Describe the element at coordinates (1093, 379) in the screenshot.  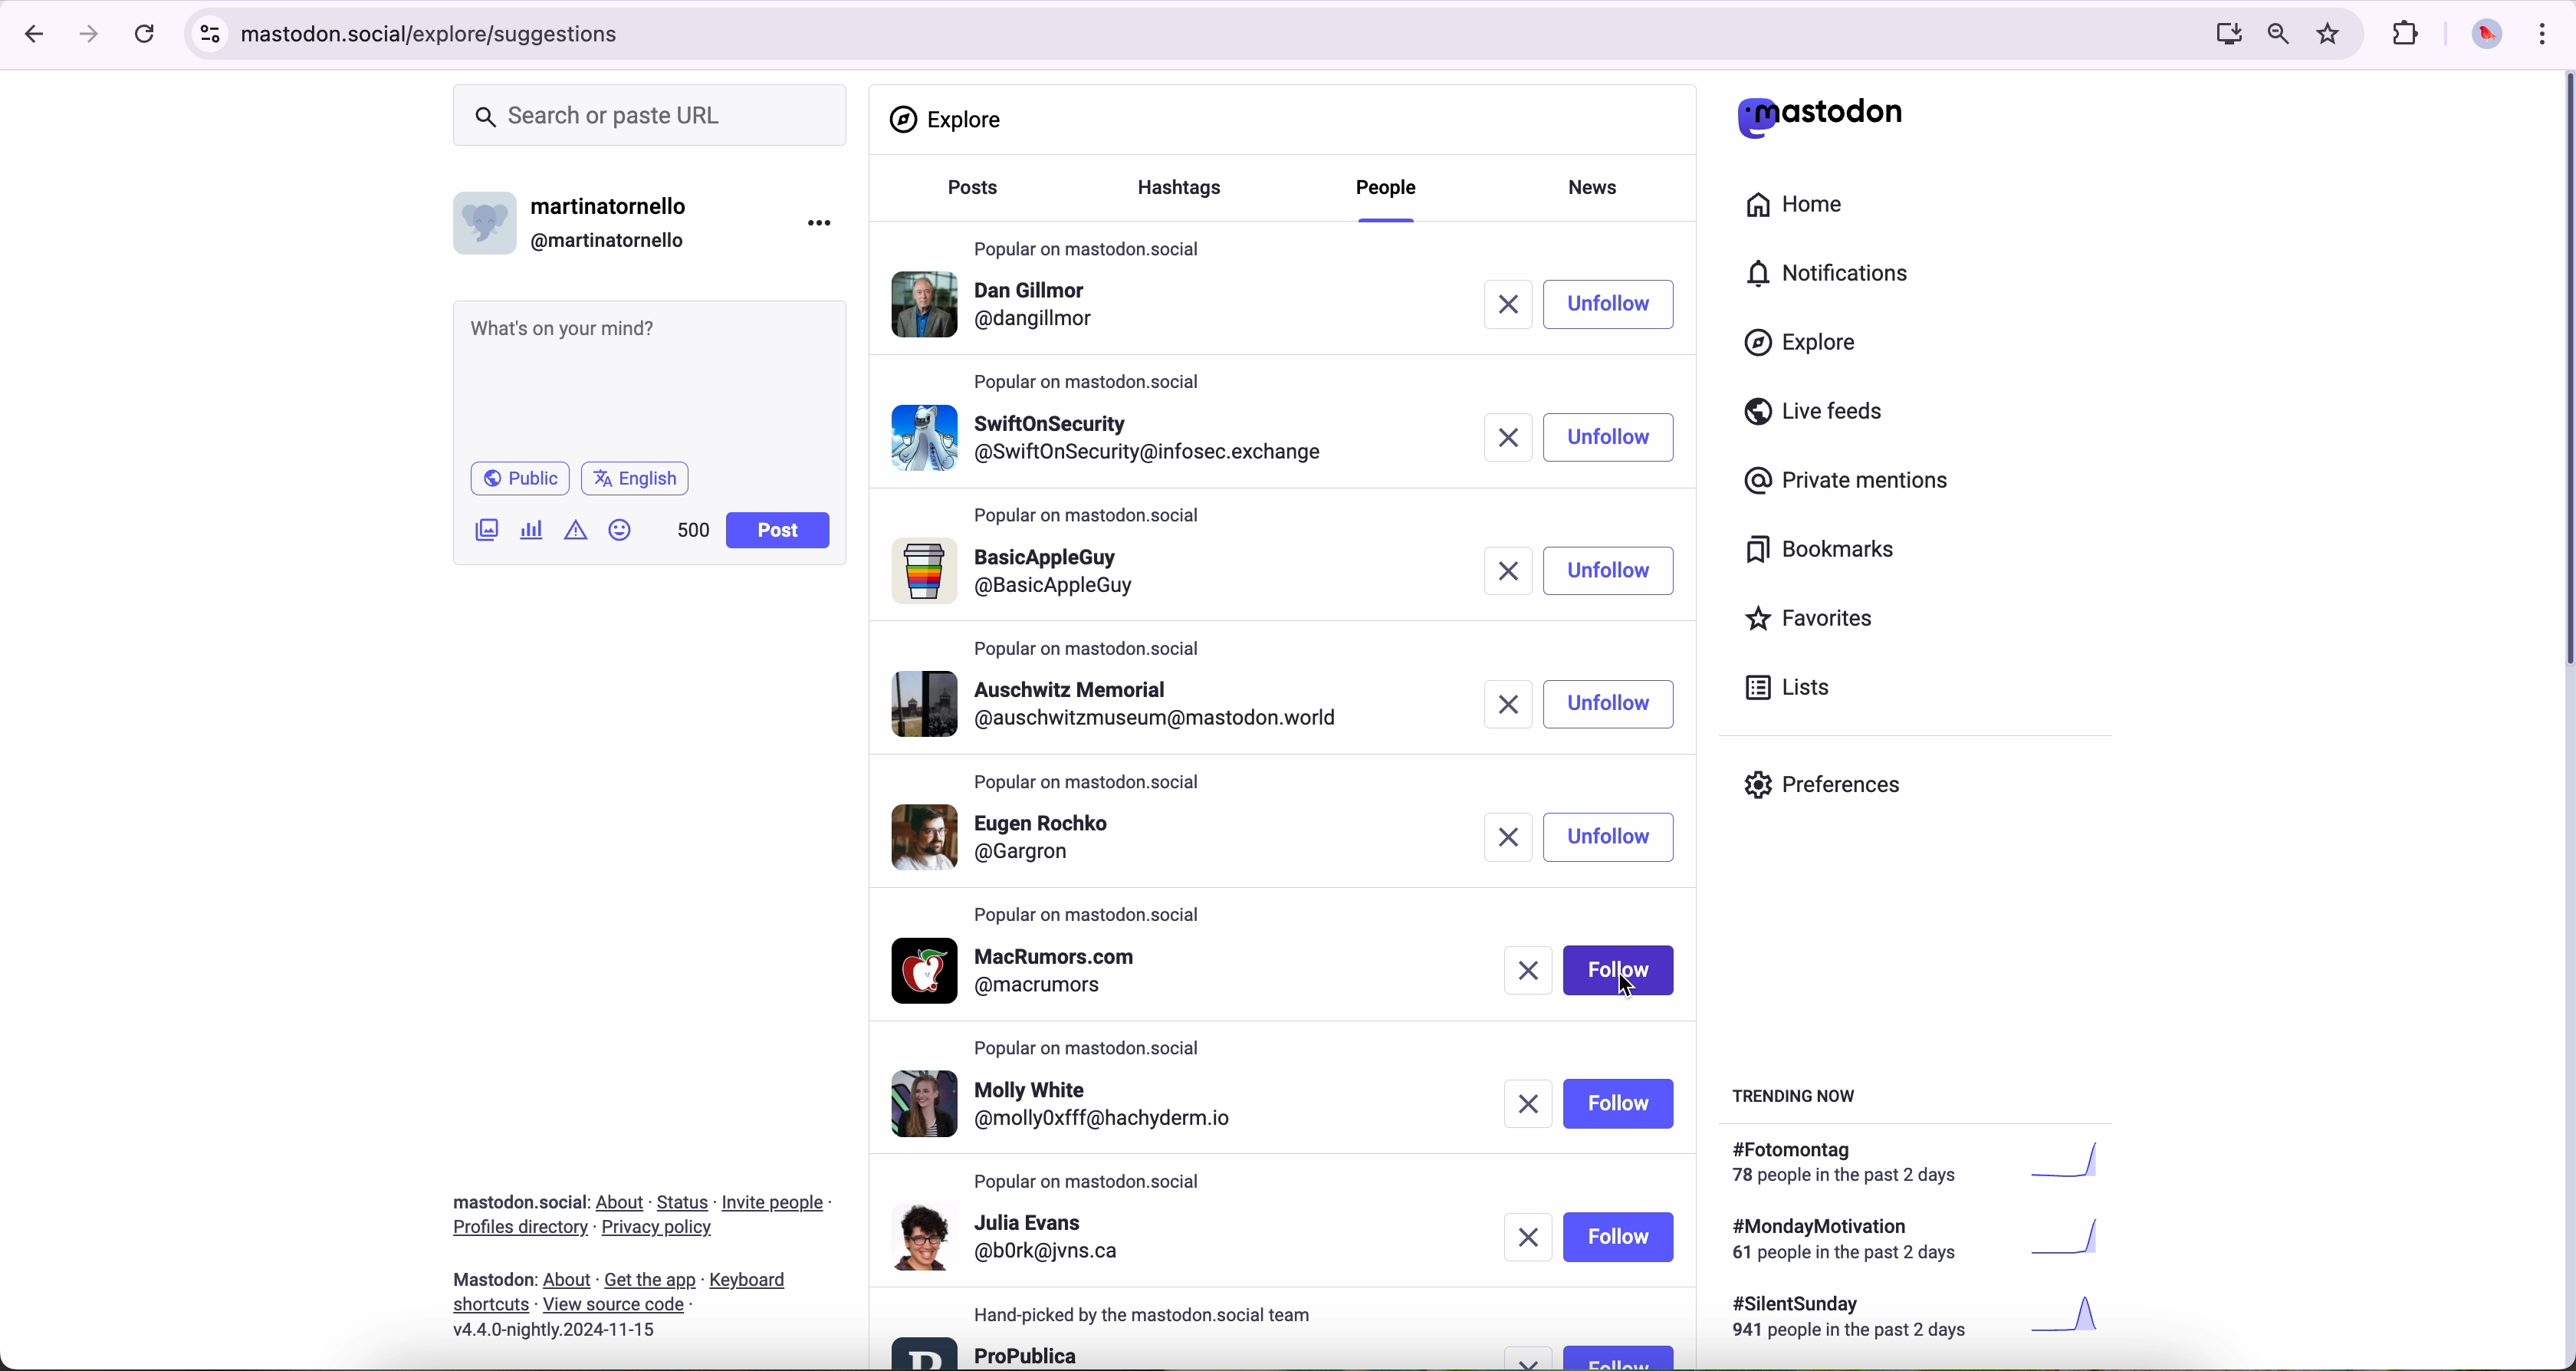
I see `popular on mastodon.social` at that location.